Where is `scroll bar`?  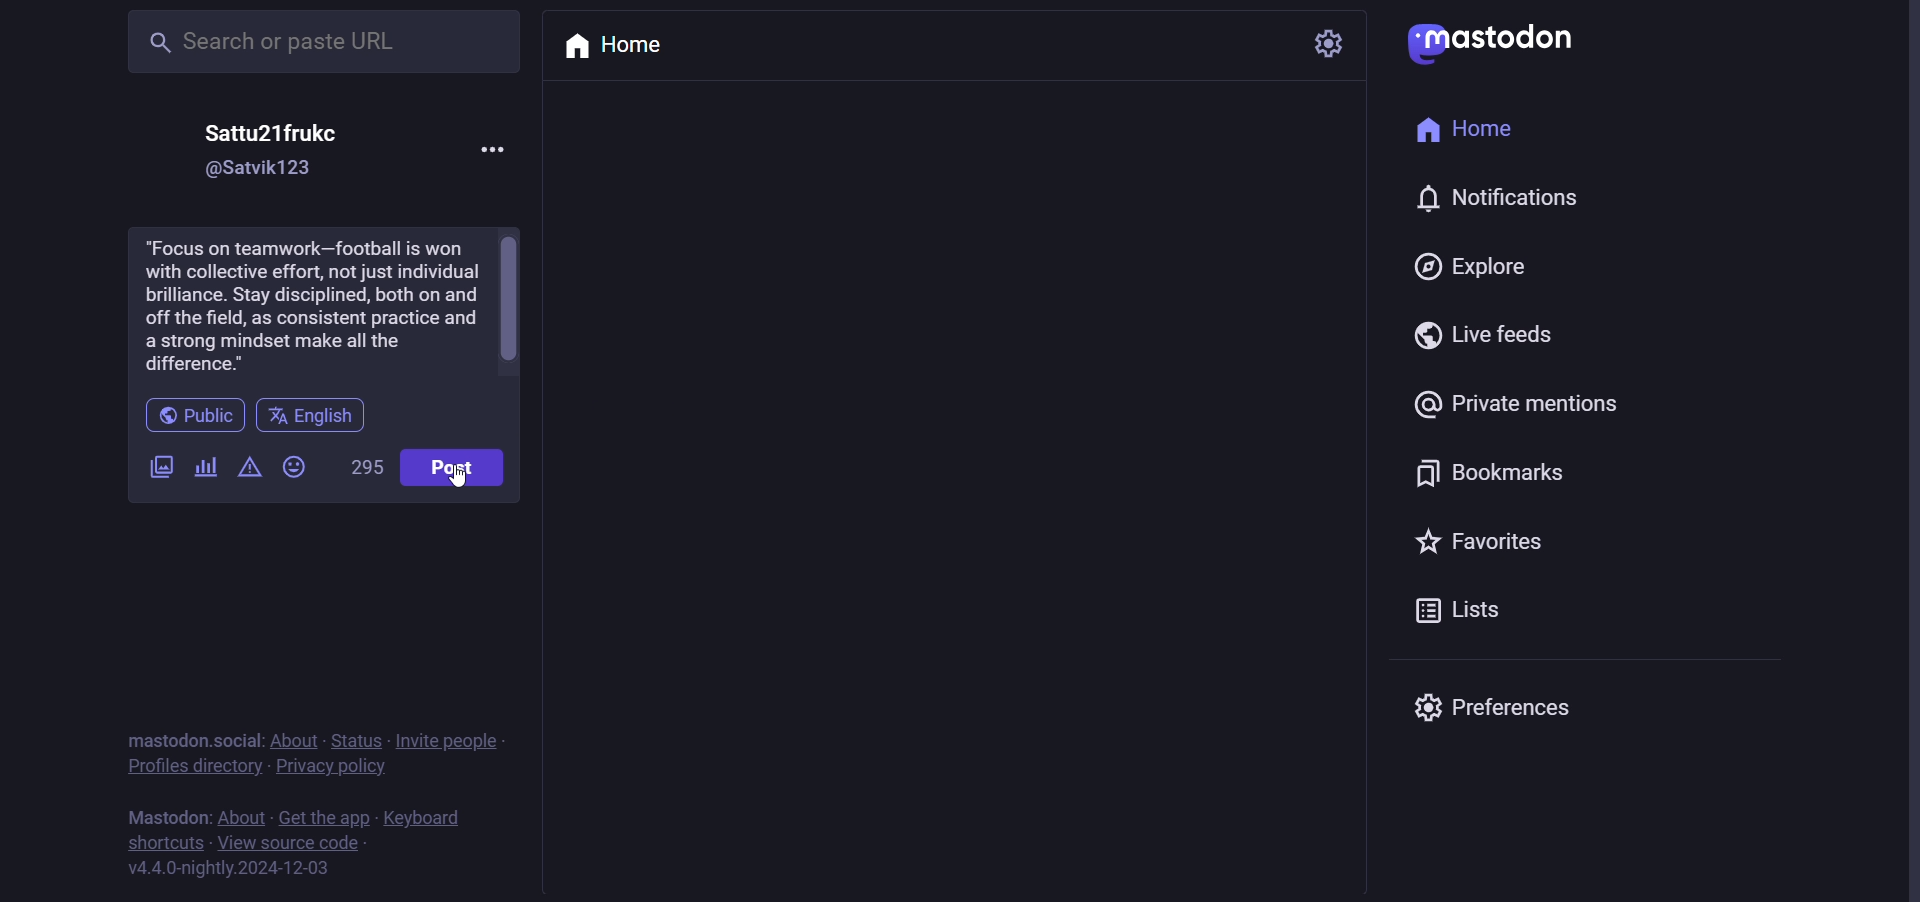 scroll bar is located at coordinates (514, 304).